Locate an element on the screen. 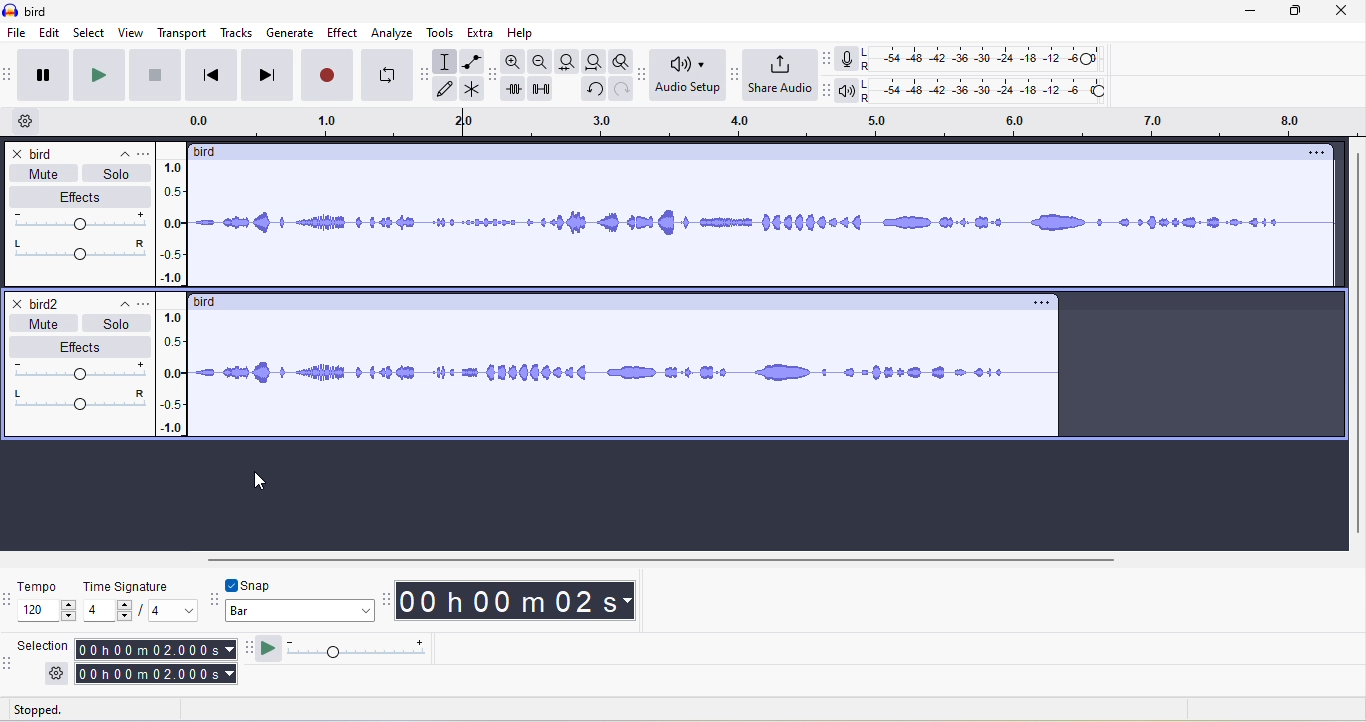 The image size is (1366, 722). fit project to width is located at coordinates (593, 61).